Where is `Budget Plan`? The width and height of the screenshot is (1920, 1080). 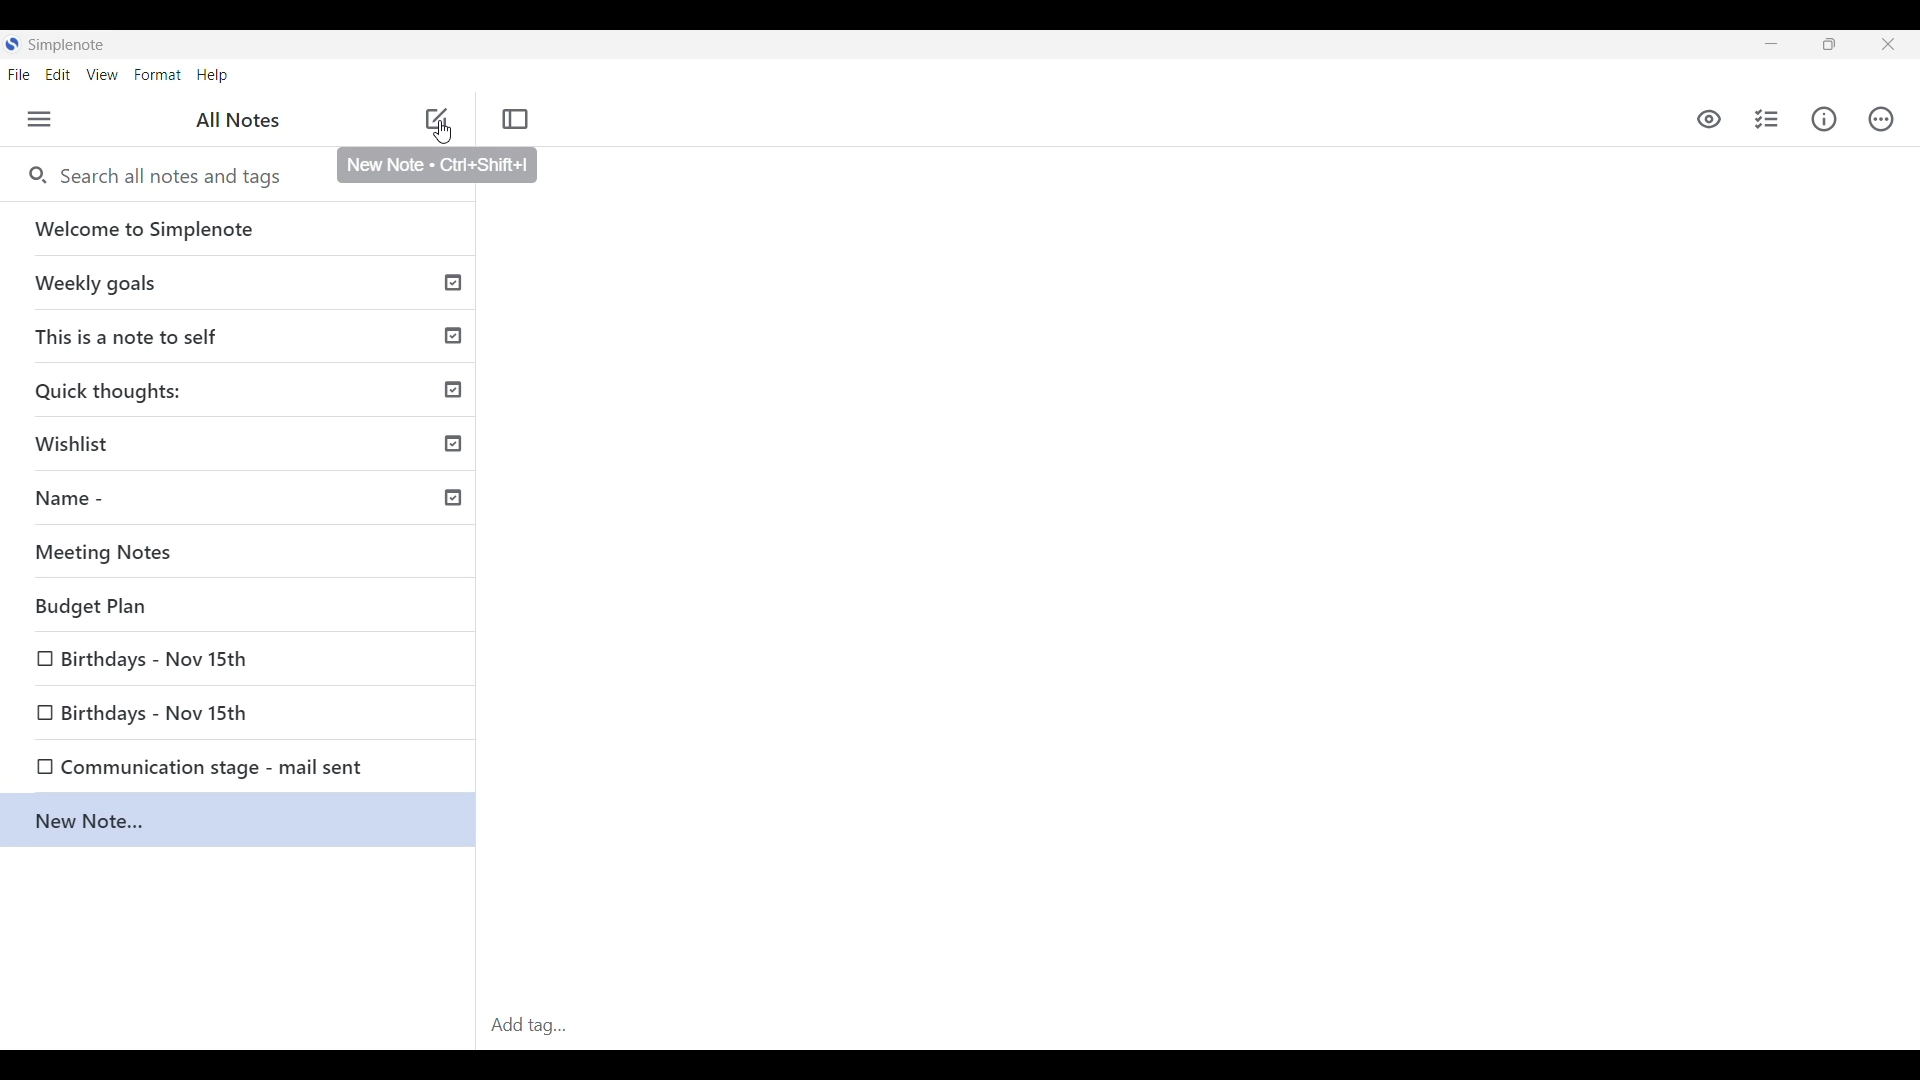 Budget Plan is located at coordinates (242, 608).